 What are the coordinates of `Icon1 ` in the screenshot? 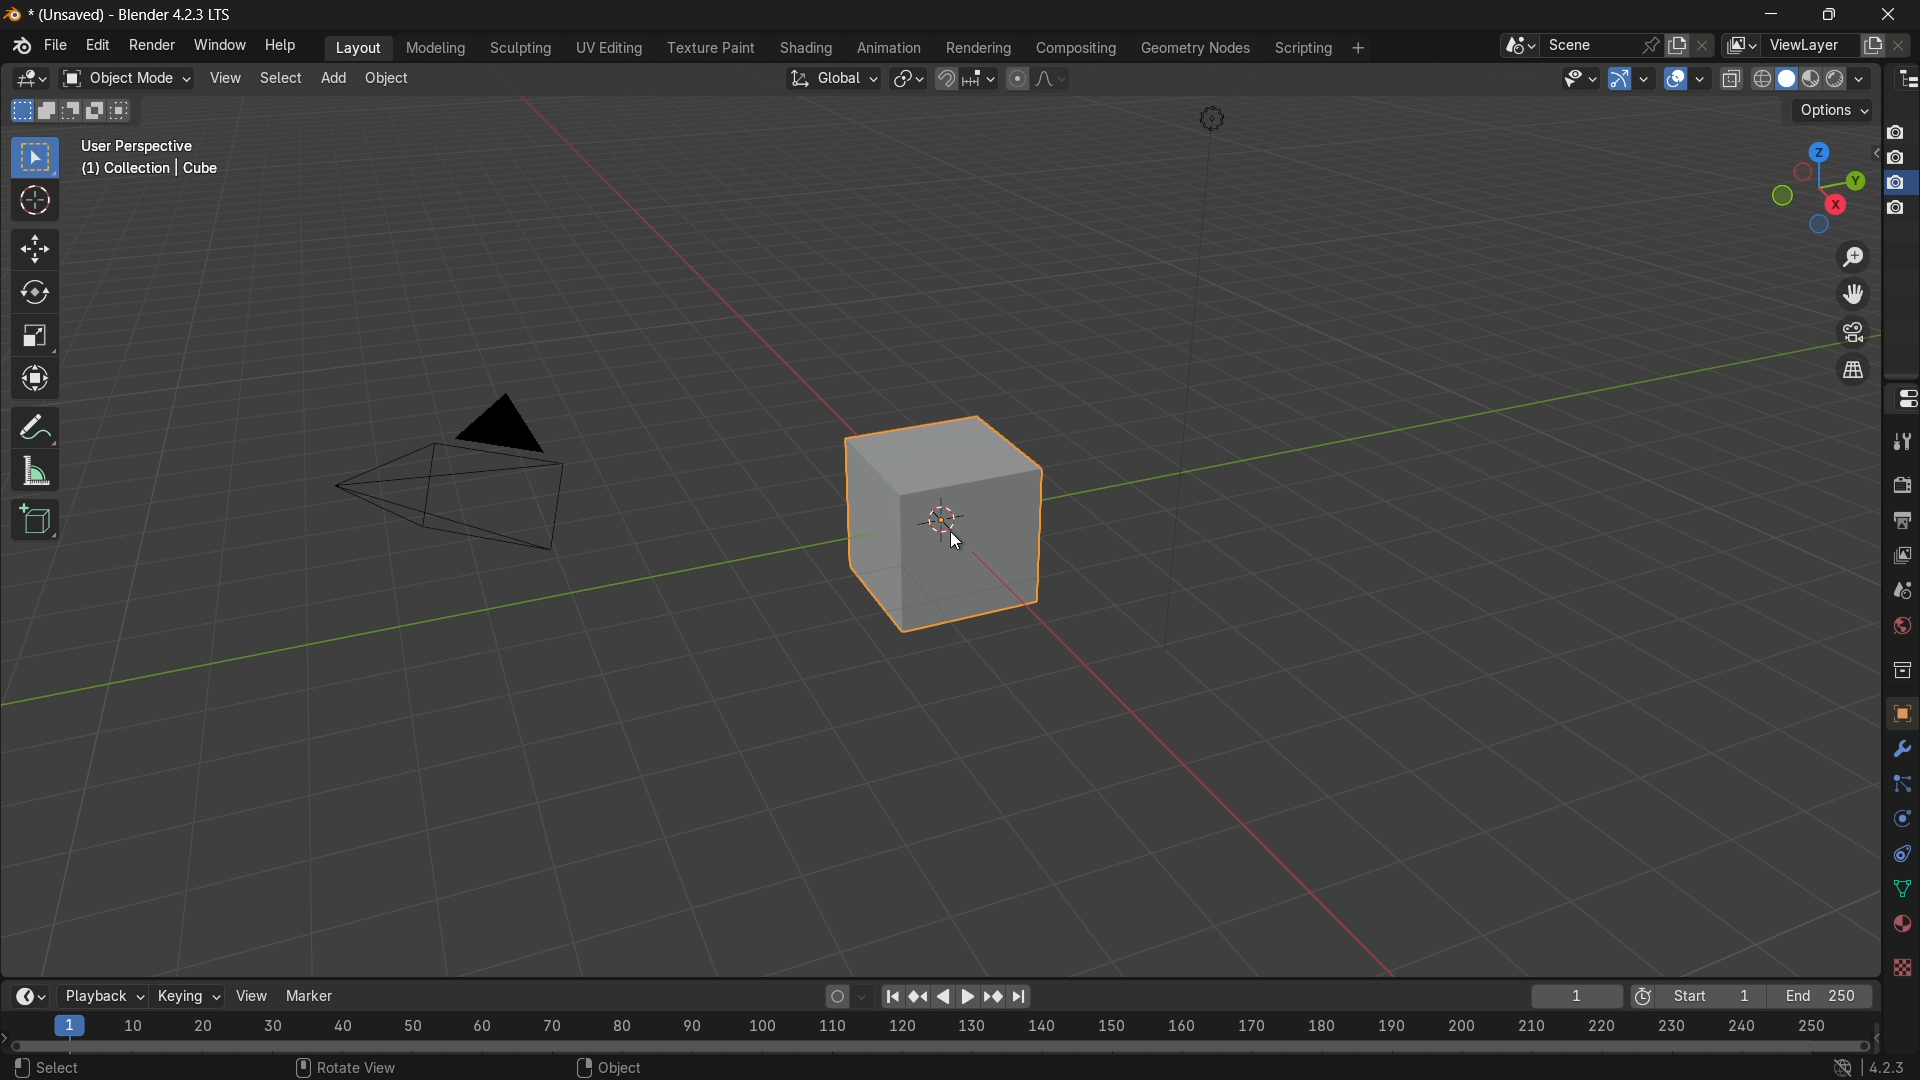 It's located at (1897, 131).